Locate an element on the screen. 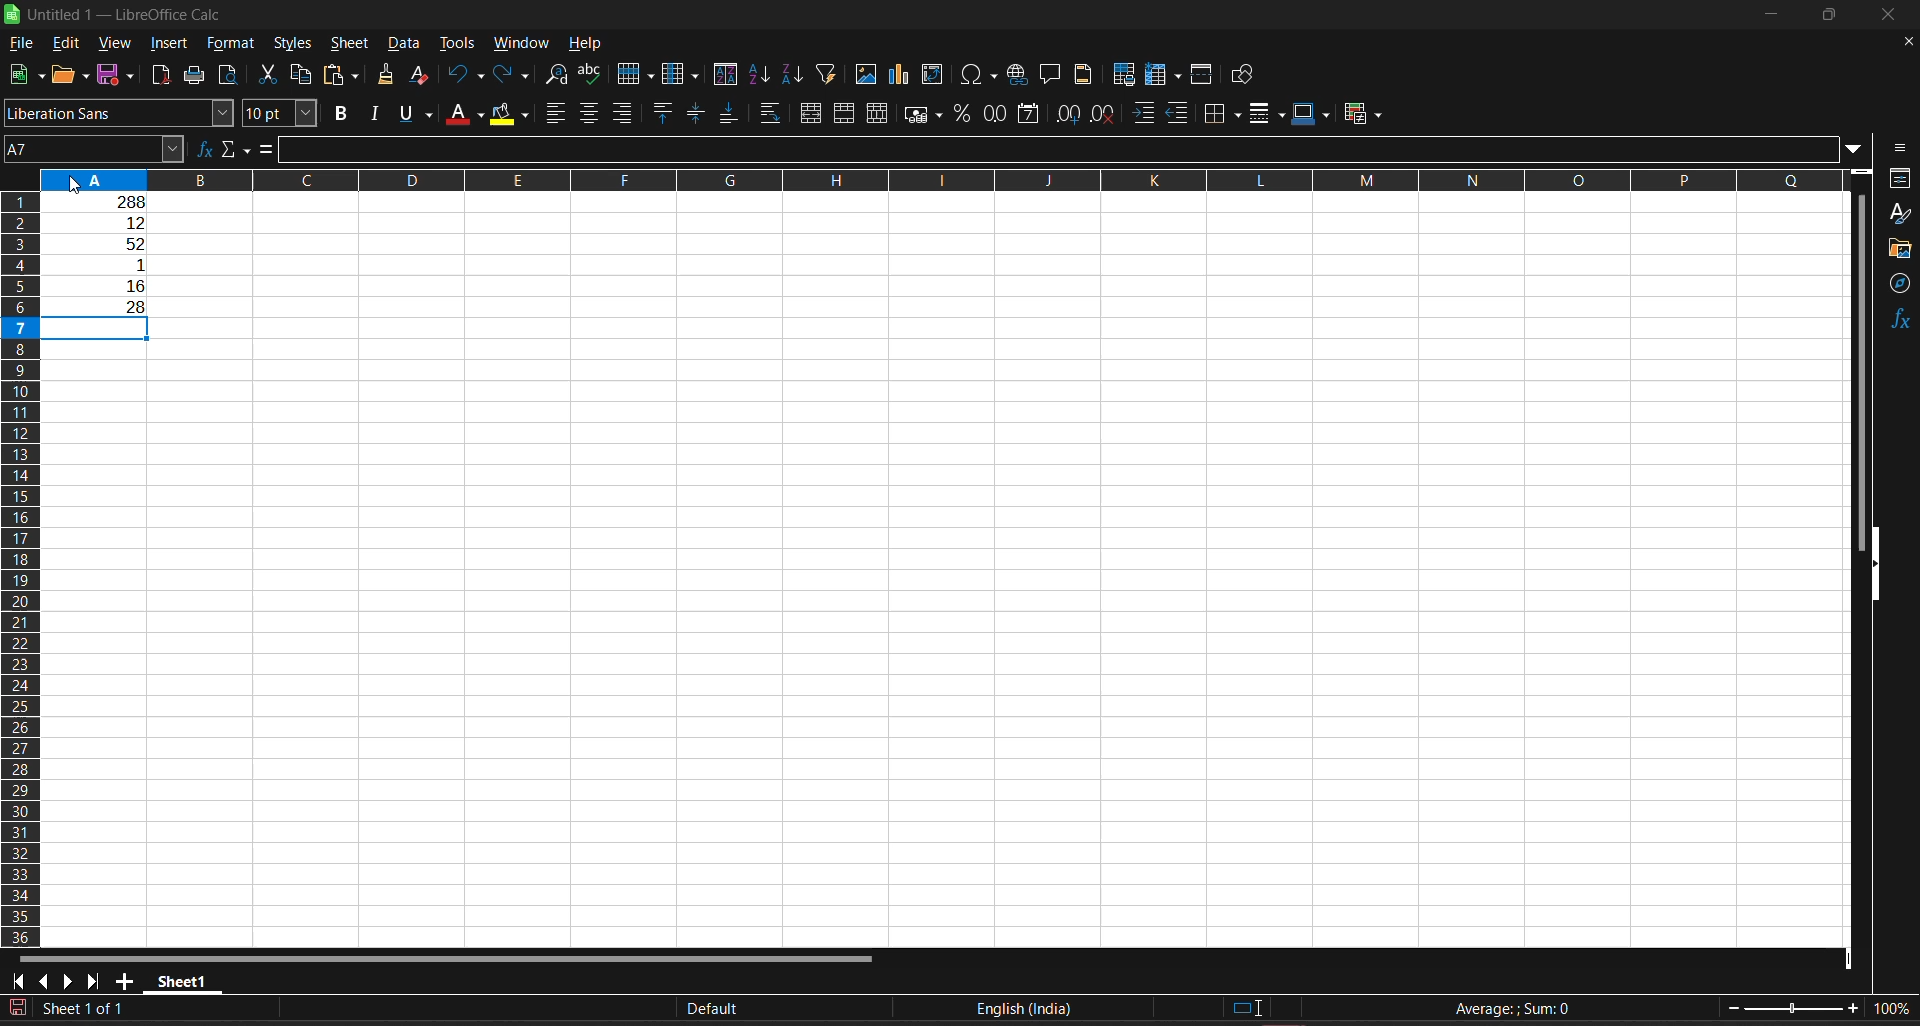  save is located at coordinates (114, 76).